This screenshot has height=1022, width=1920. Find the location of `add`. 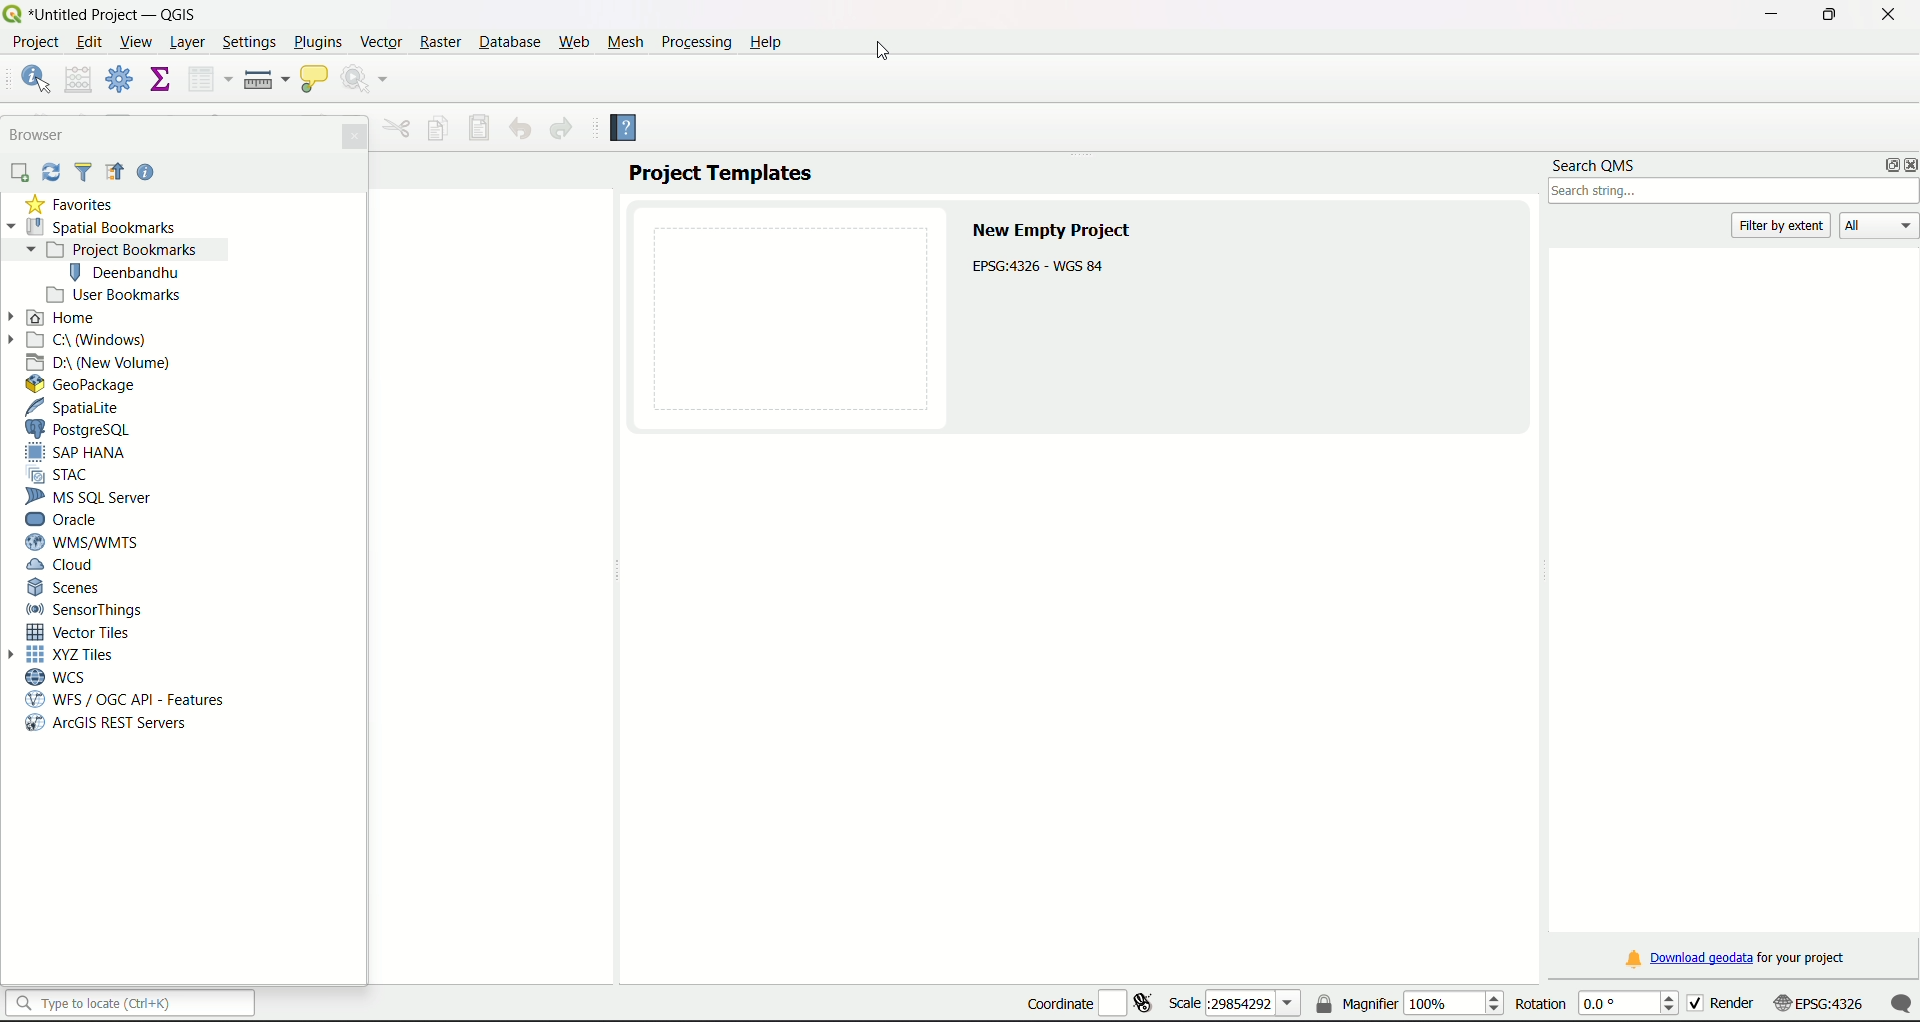

add is located at coordinates (18, 173).